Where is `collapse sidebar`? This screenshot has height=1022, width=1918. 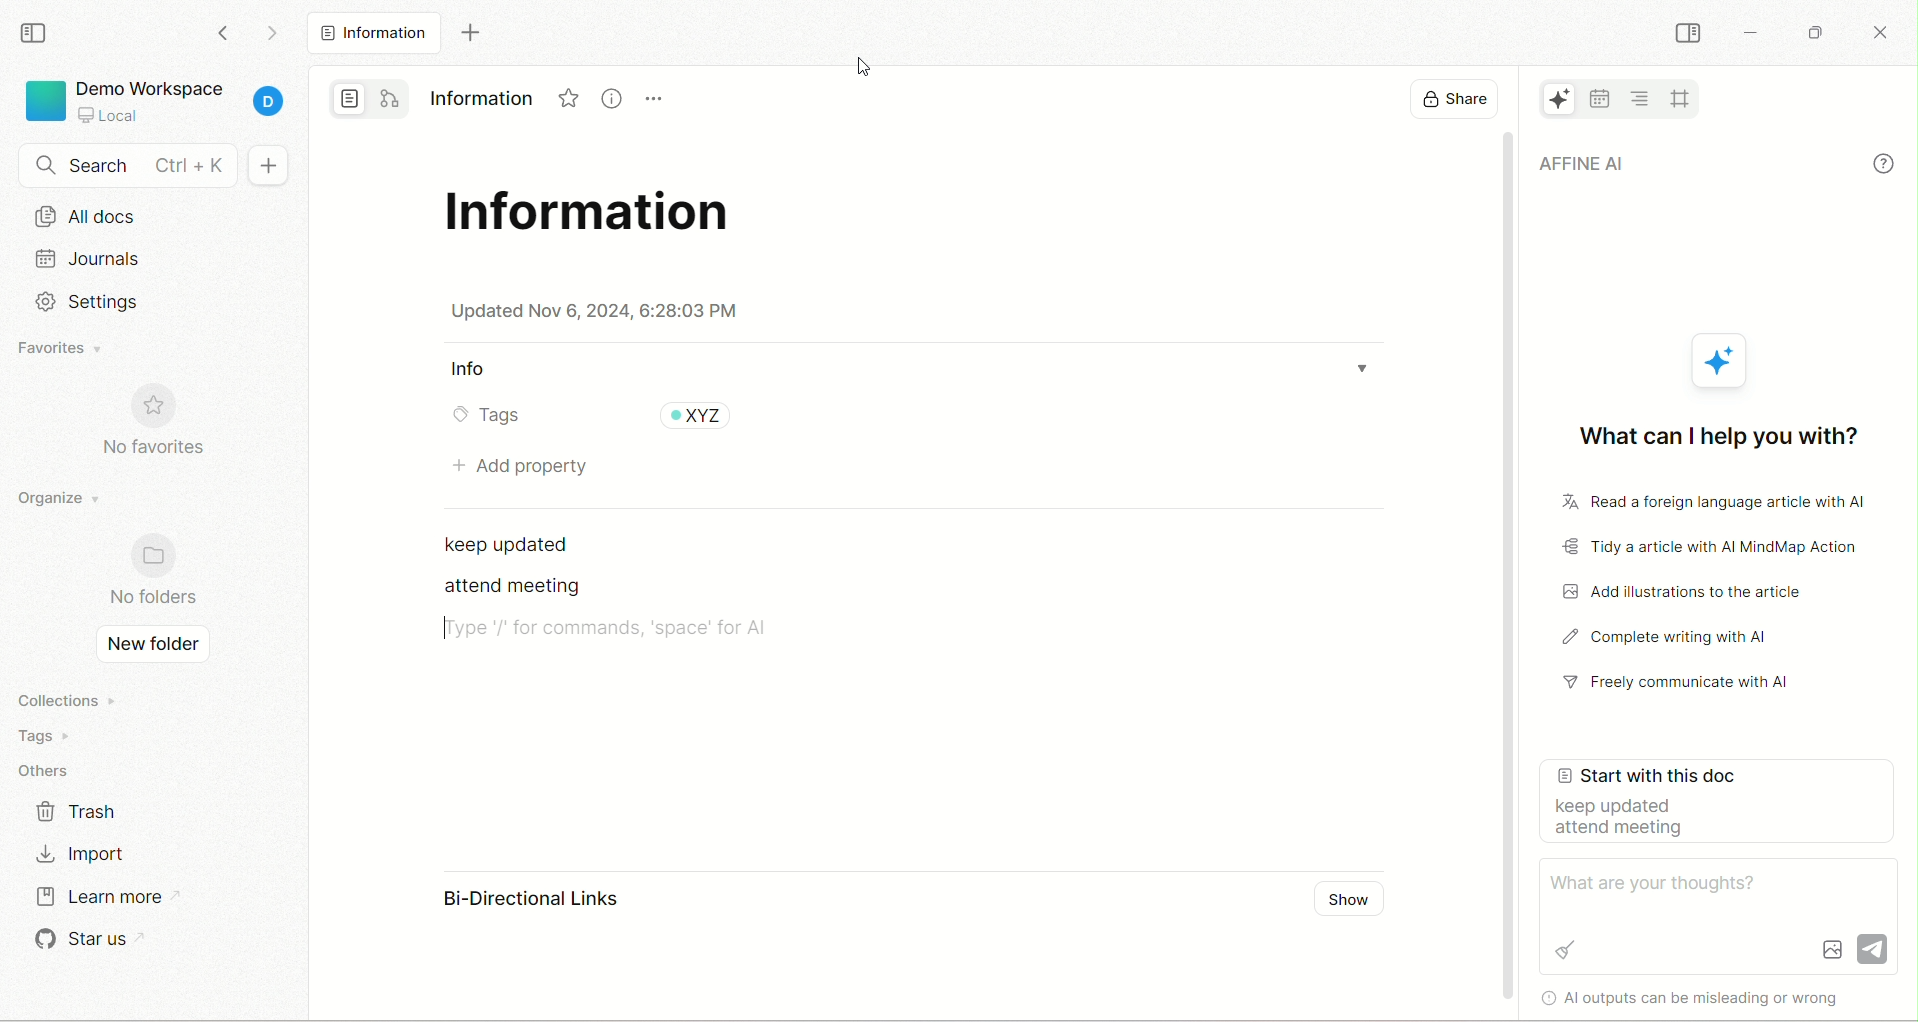
collapse sidebar is located at coordinates (34, 34).